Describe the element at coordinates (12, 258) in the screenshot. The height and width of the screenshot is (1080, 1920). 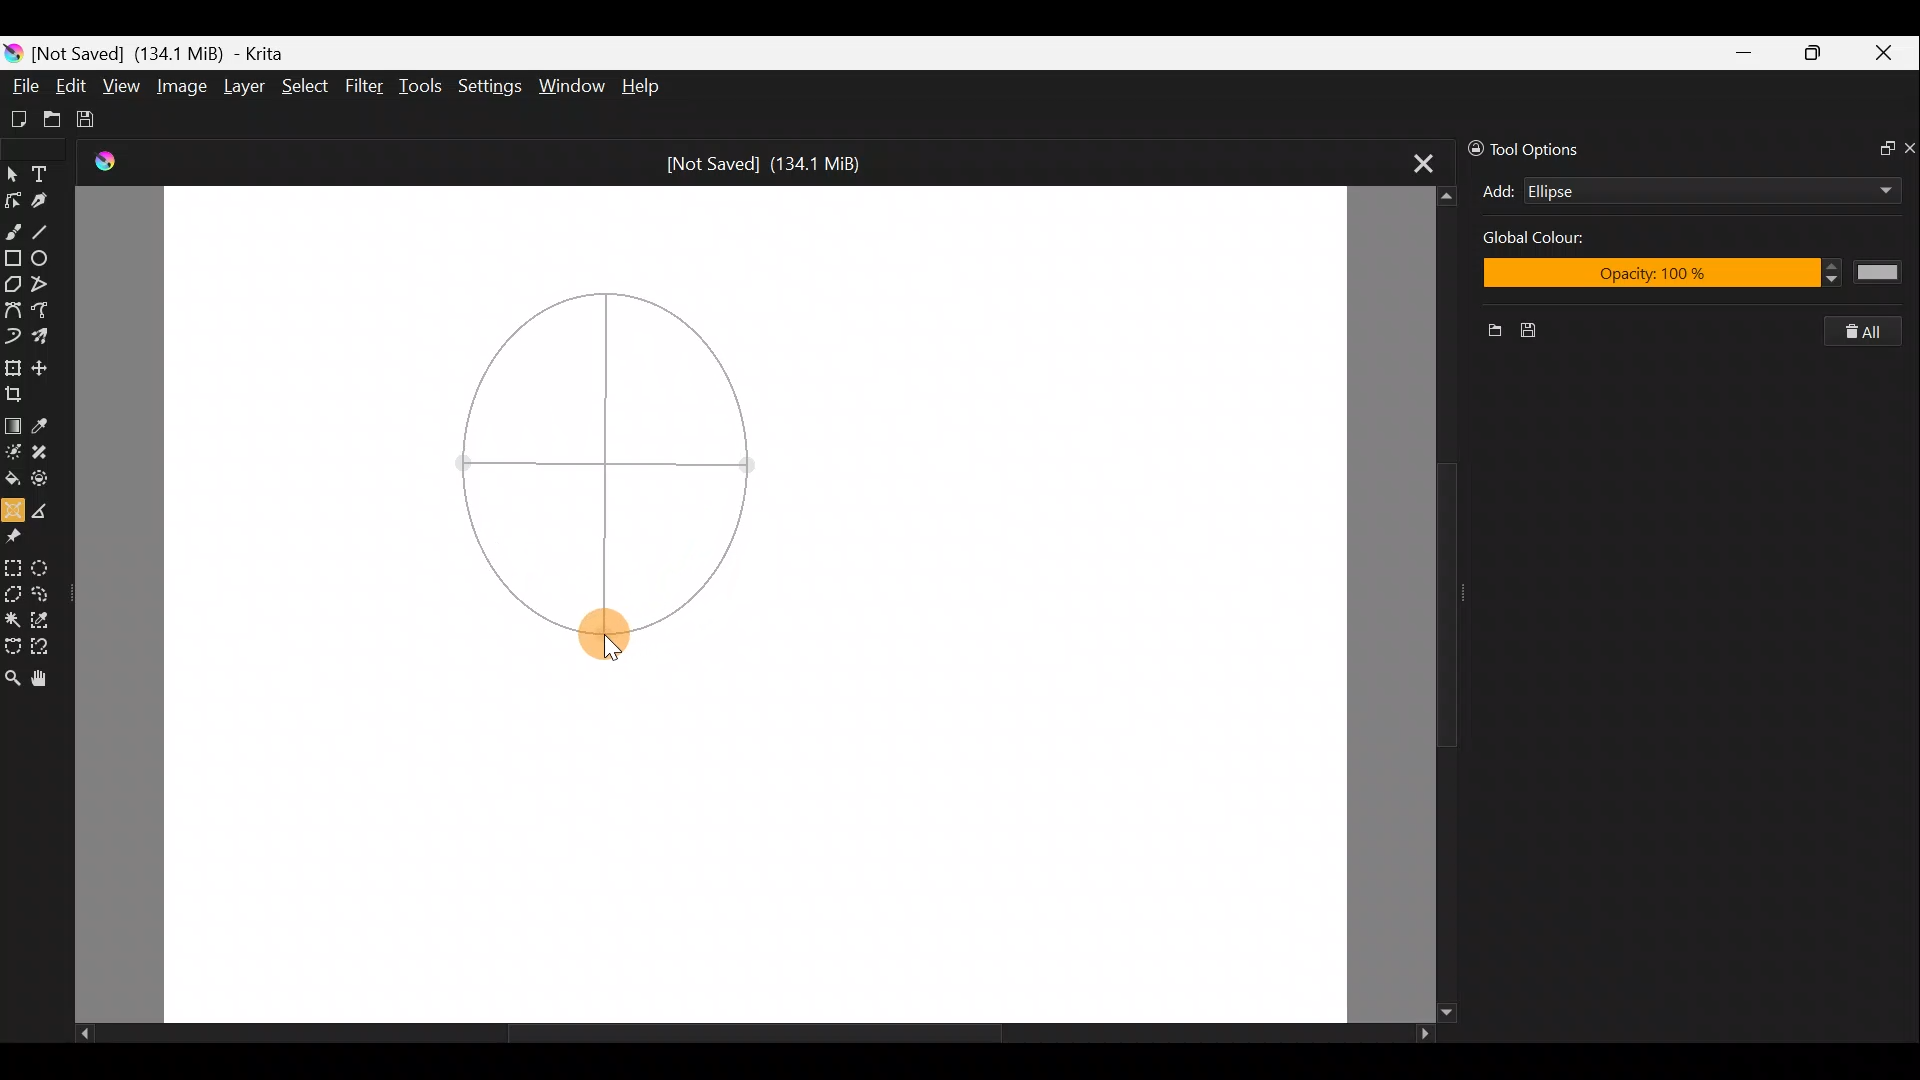
I see `Rectangle` at that location.